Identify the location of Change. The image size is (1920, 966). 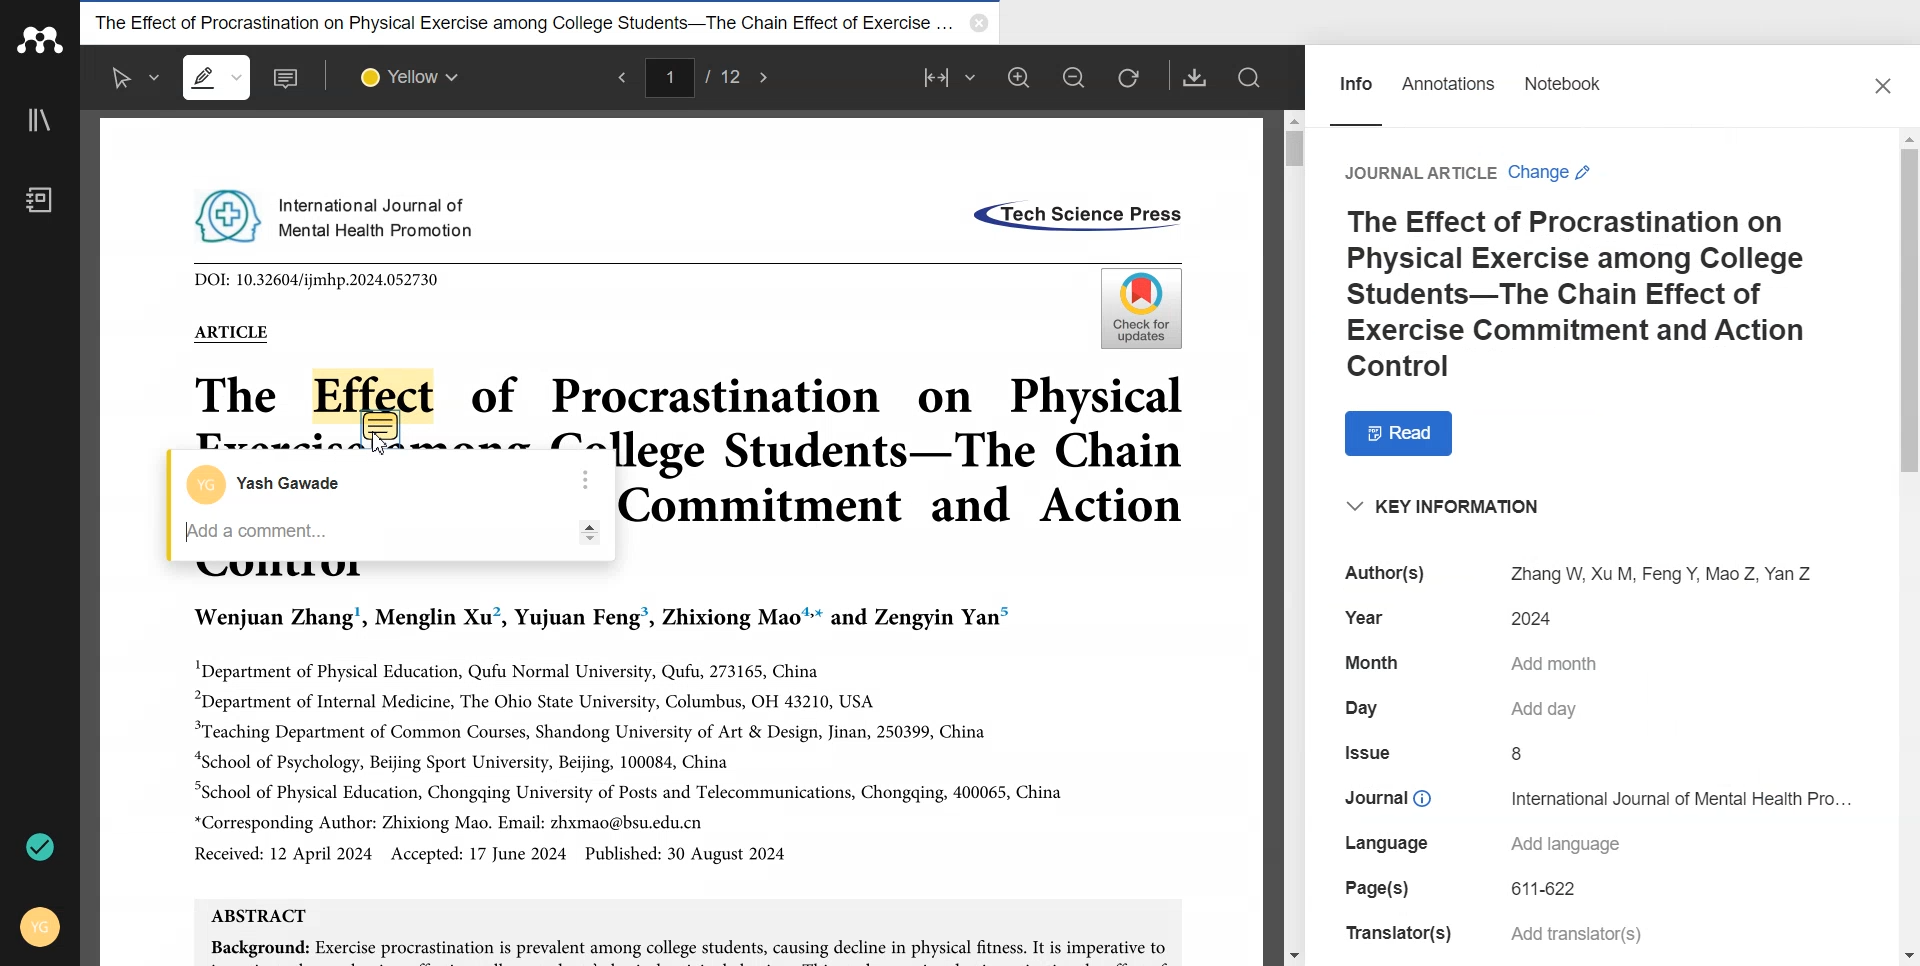
(1554, 172).